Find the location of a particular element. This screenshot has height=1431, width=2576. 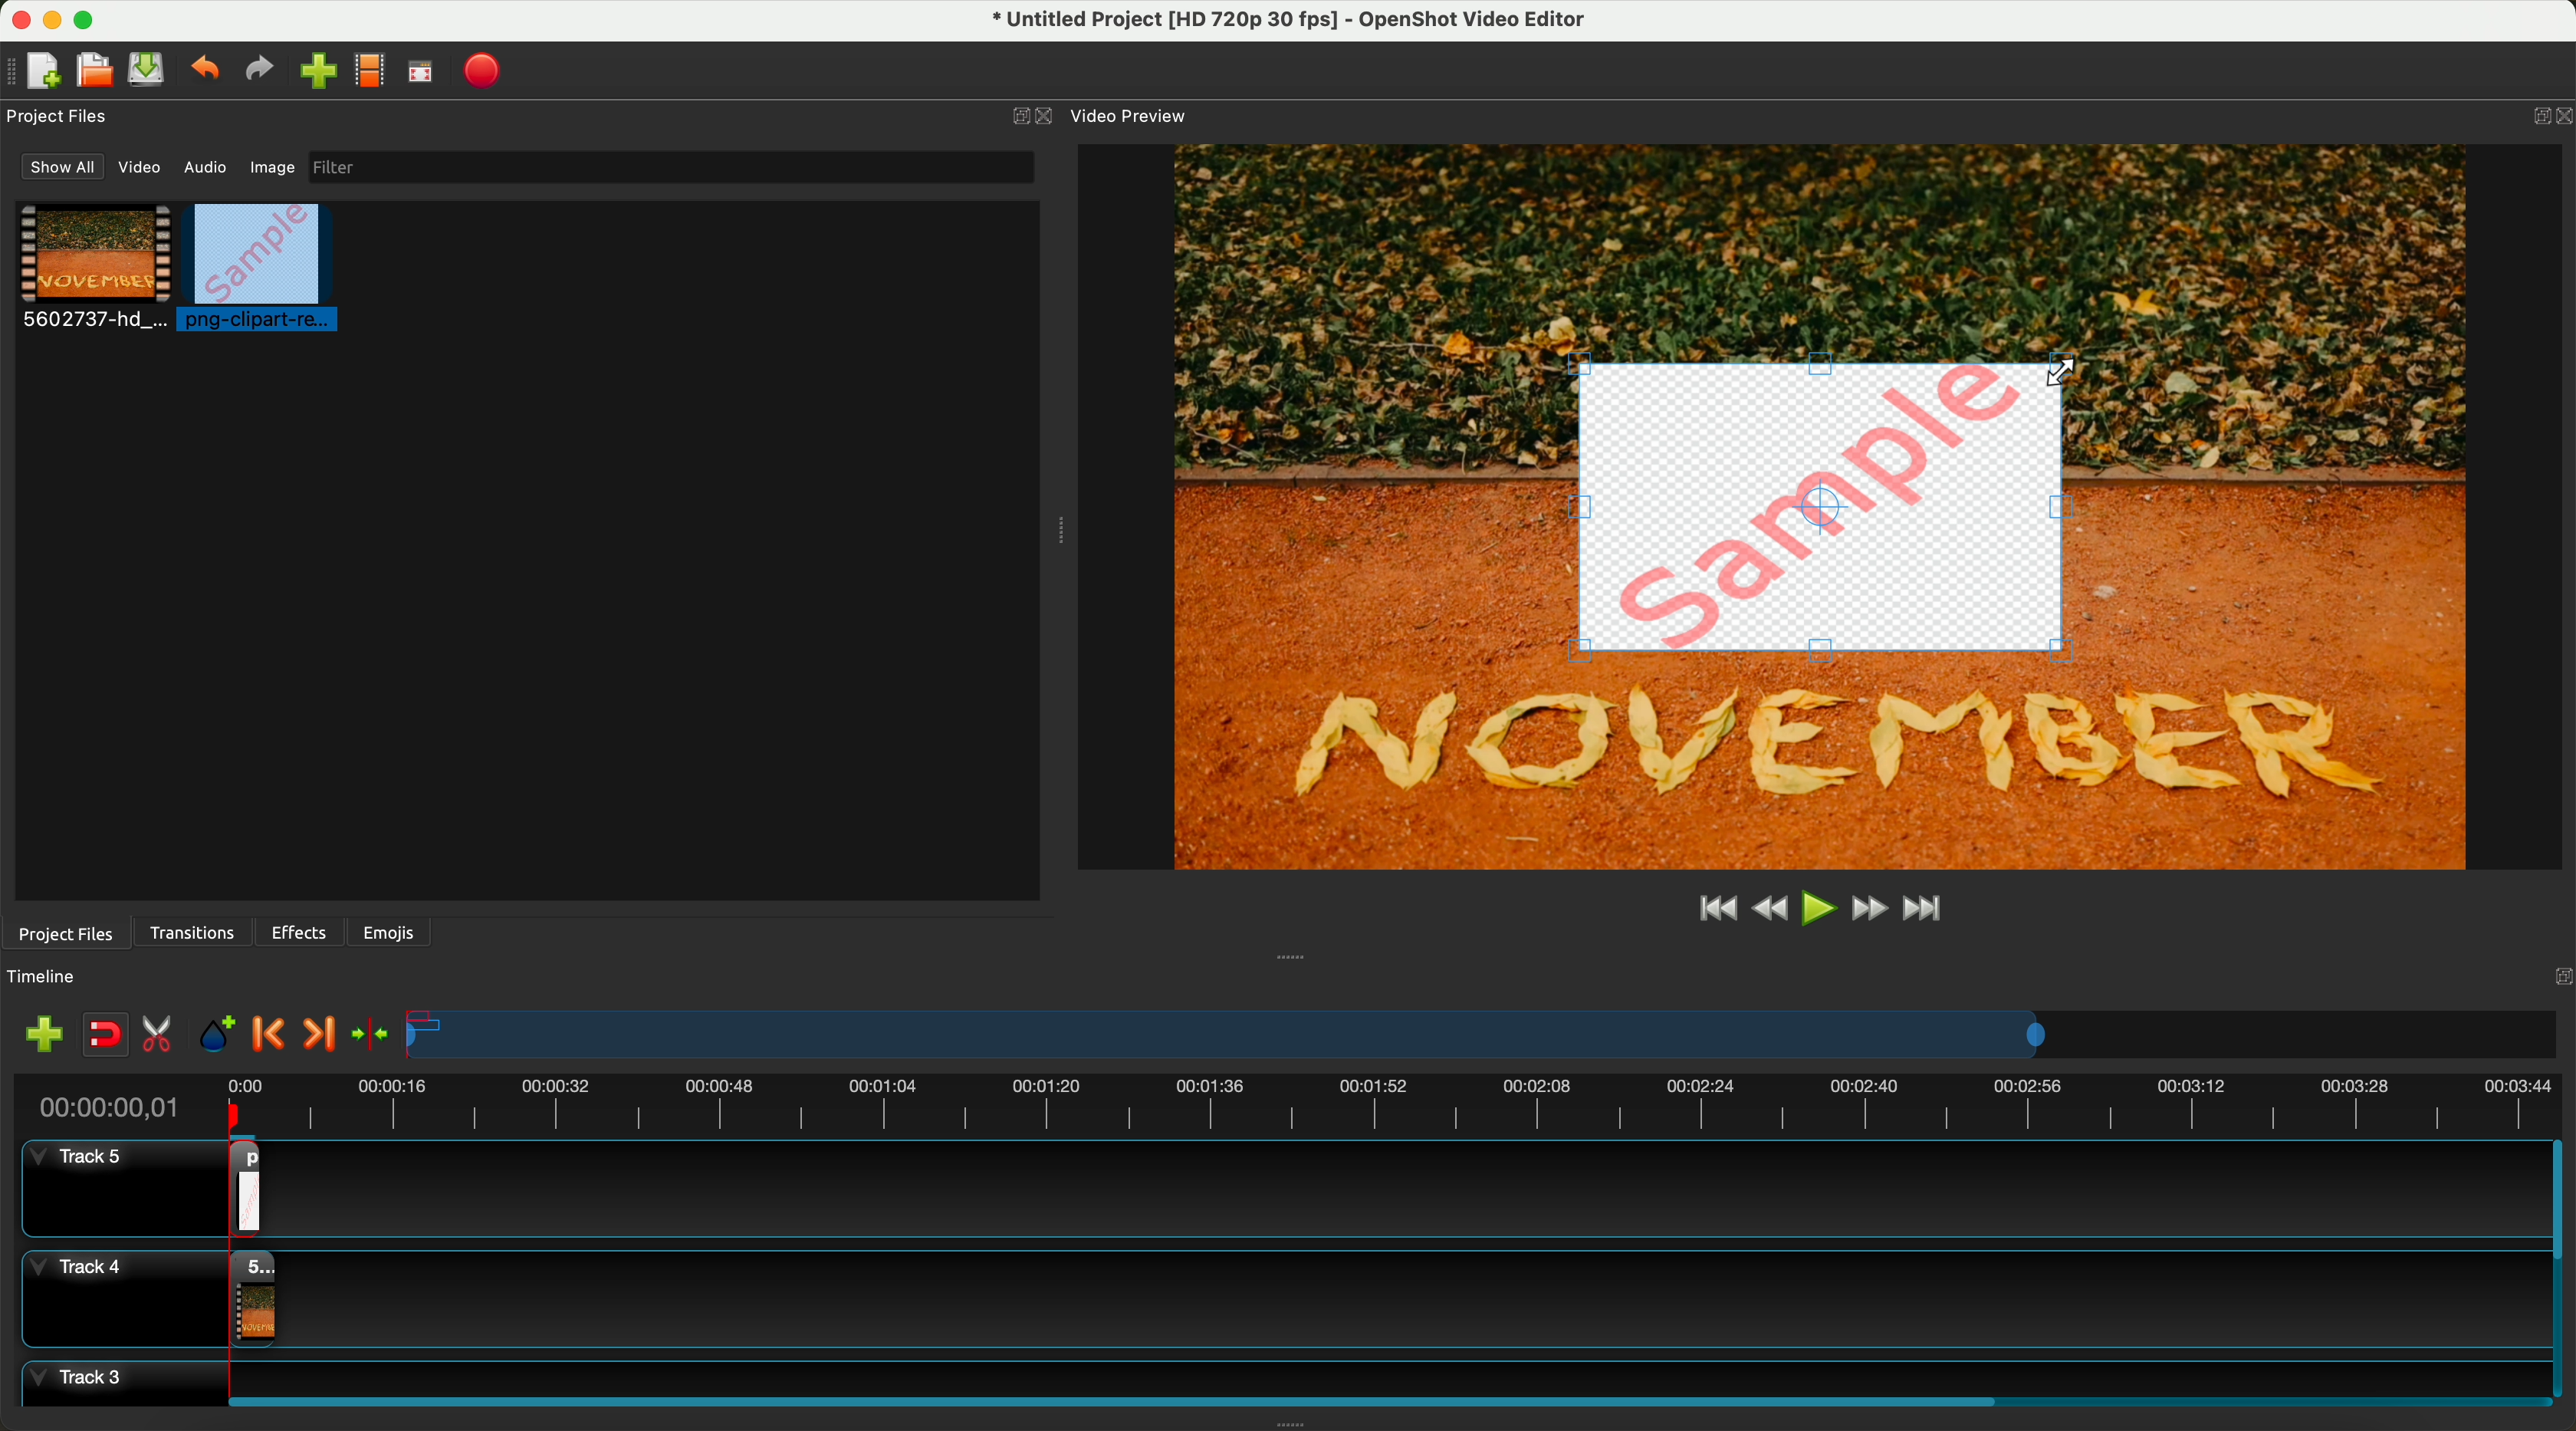

redo is located at coordinates (264, 72).